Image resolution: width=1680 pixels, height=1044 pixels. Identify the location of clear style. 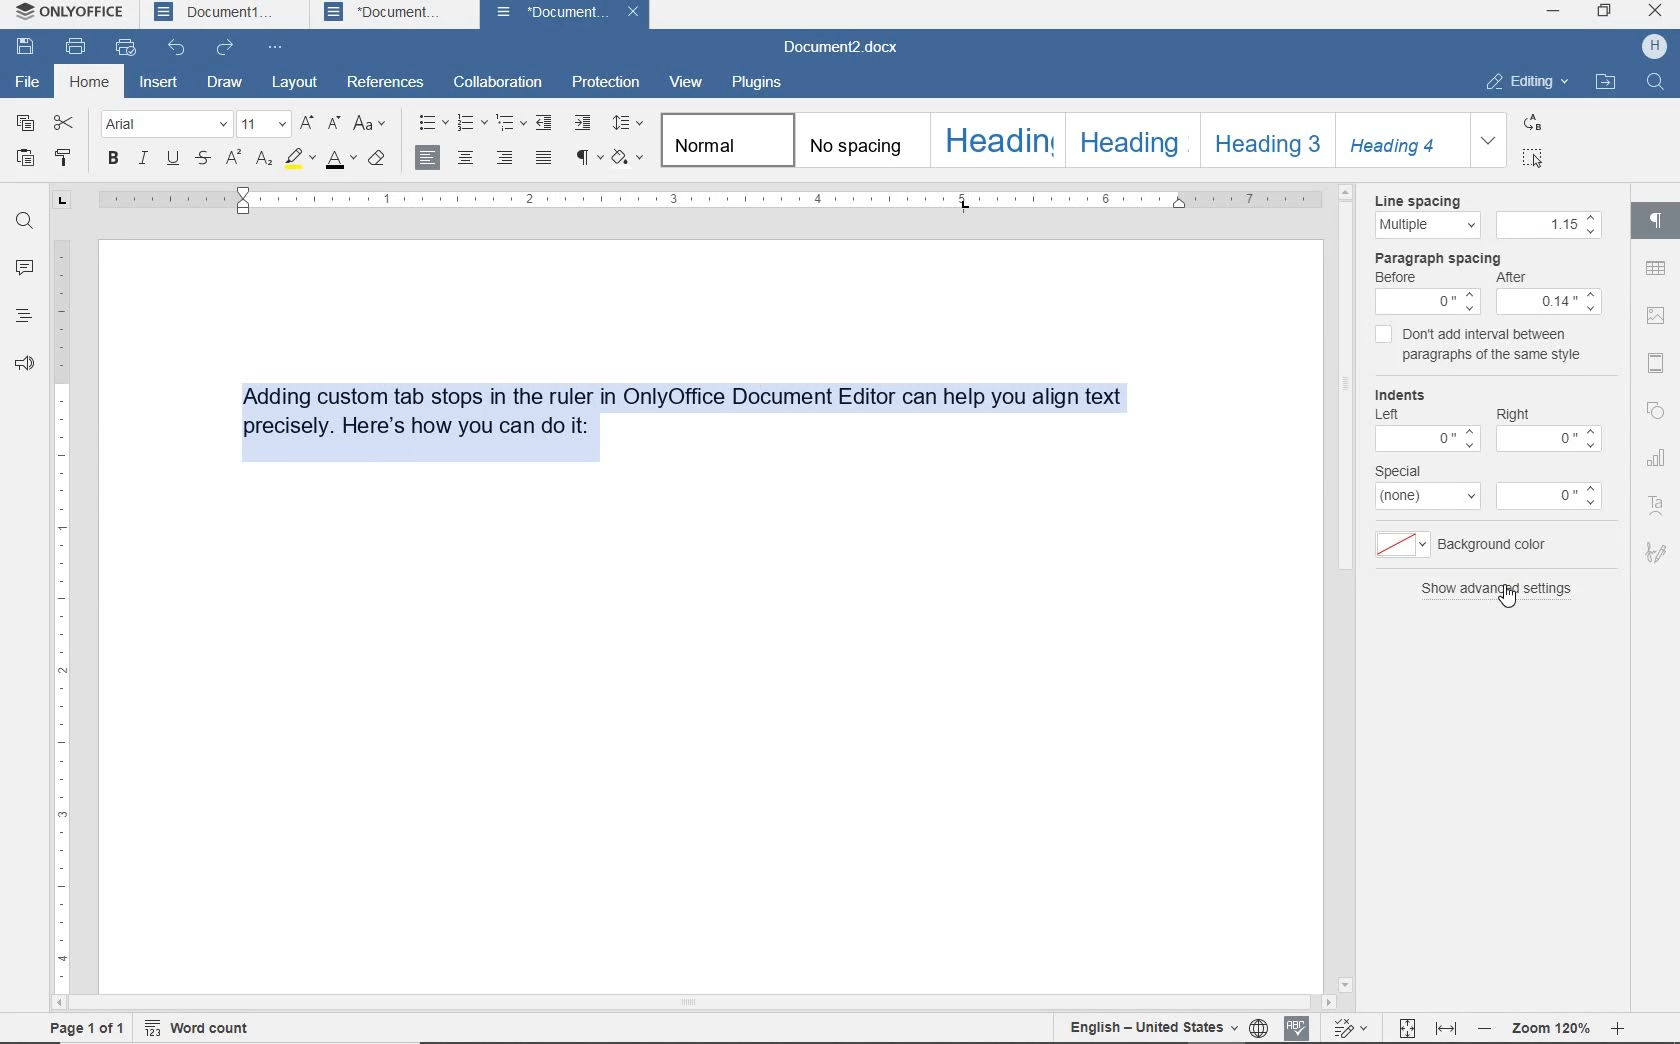
(381, 161).